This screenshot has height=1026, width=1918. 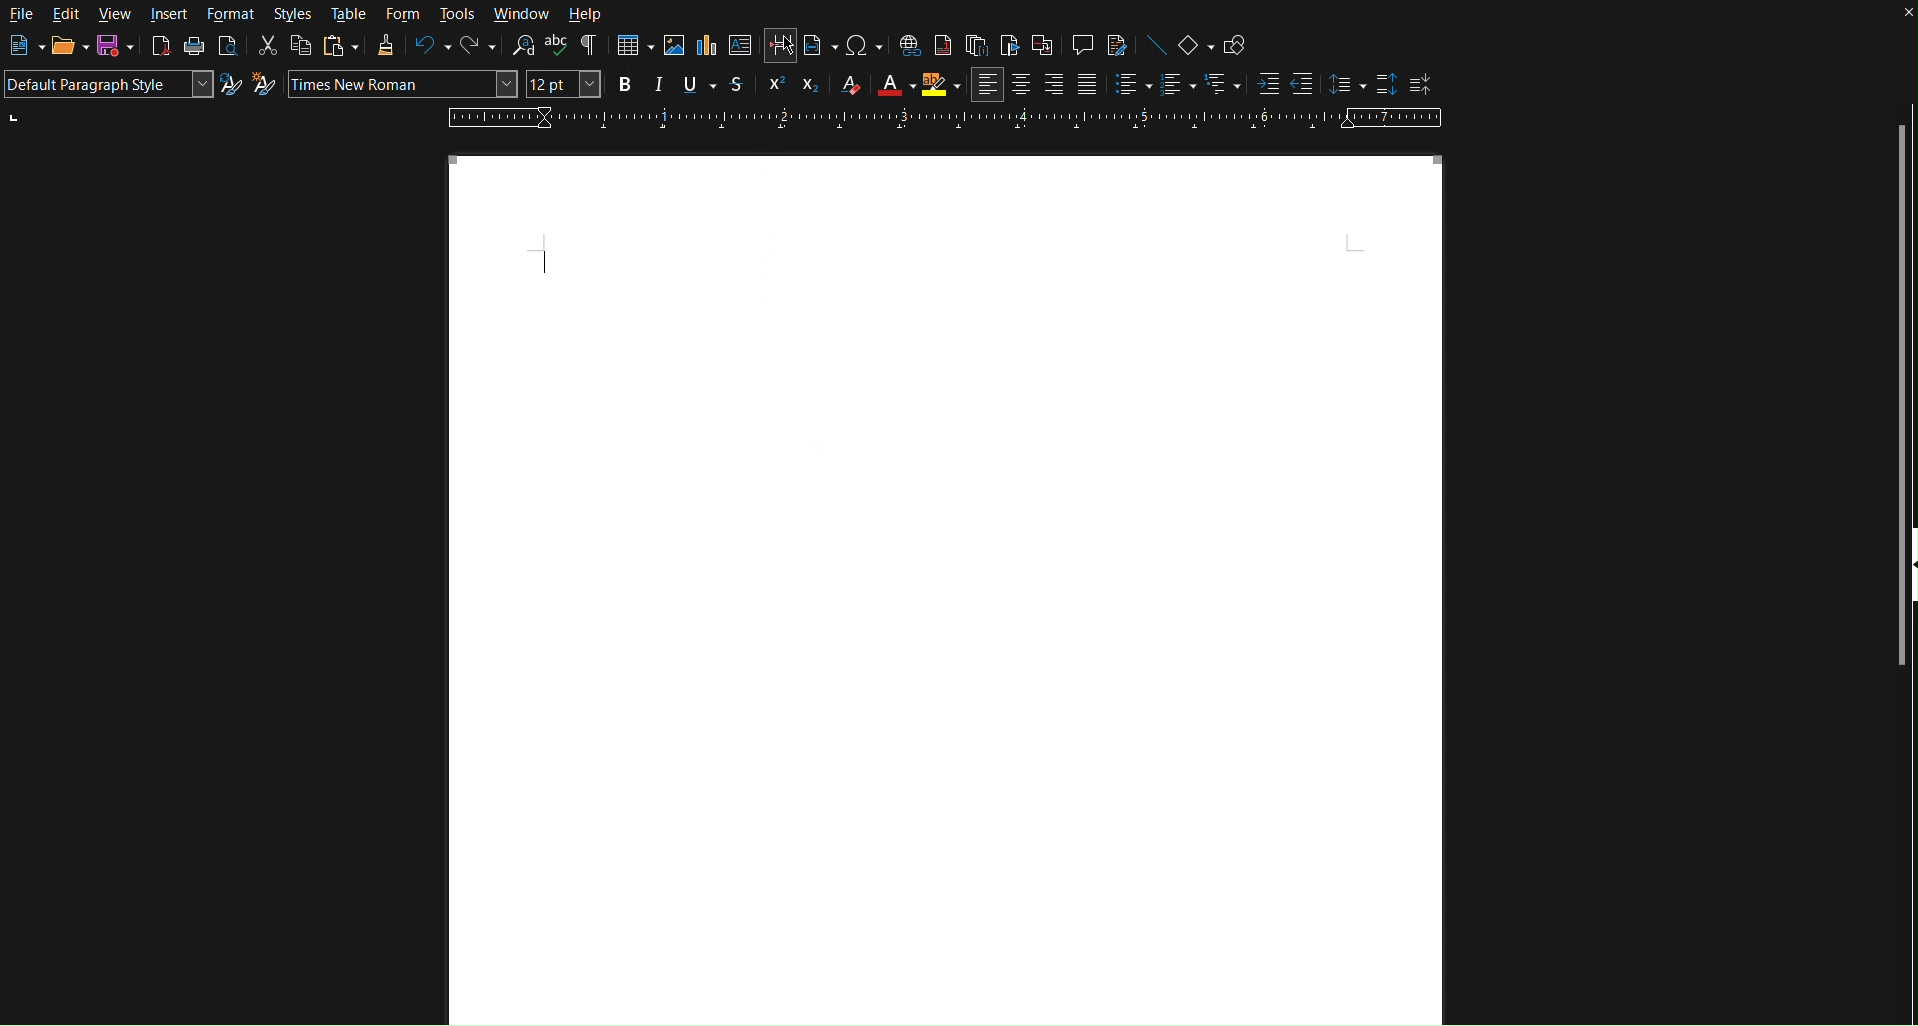 I want to click on Insert Special Characters, so click(x=858, y=46).